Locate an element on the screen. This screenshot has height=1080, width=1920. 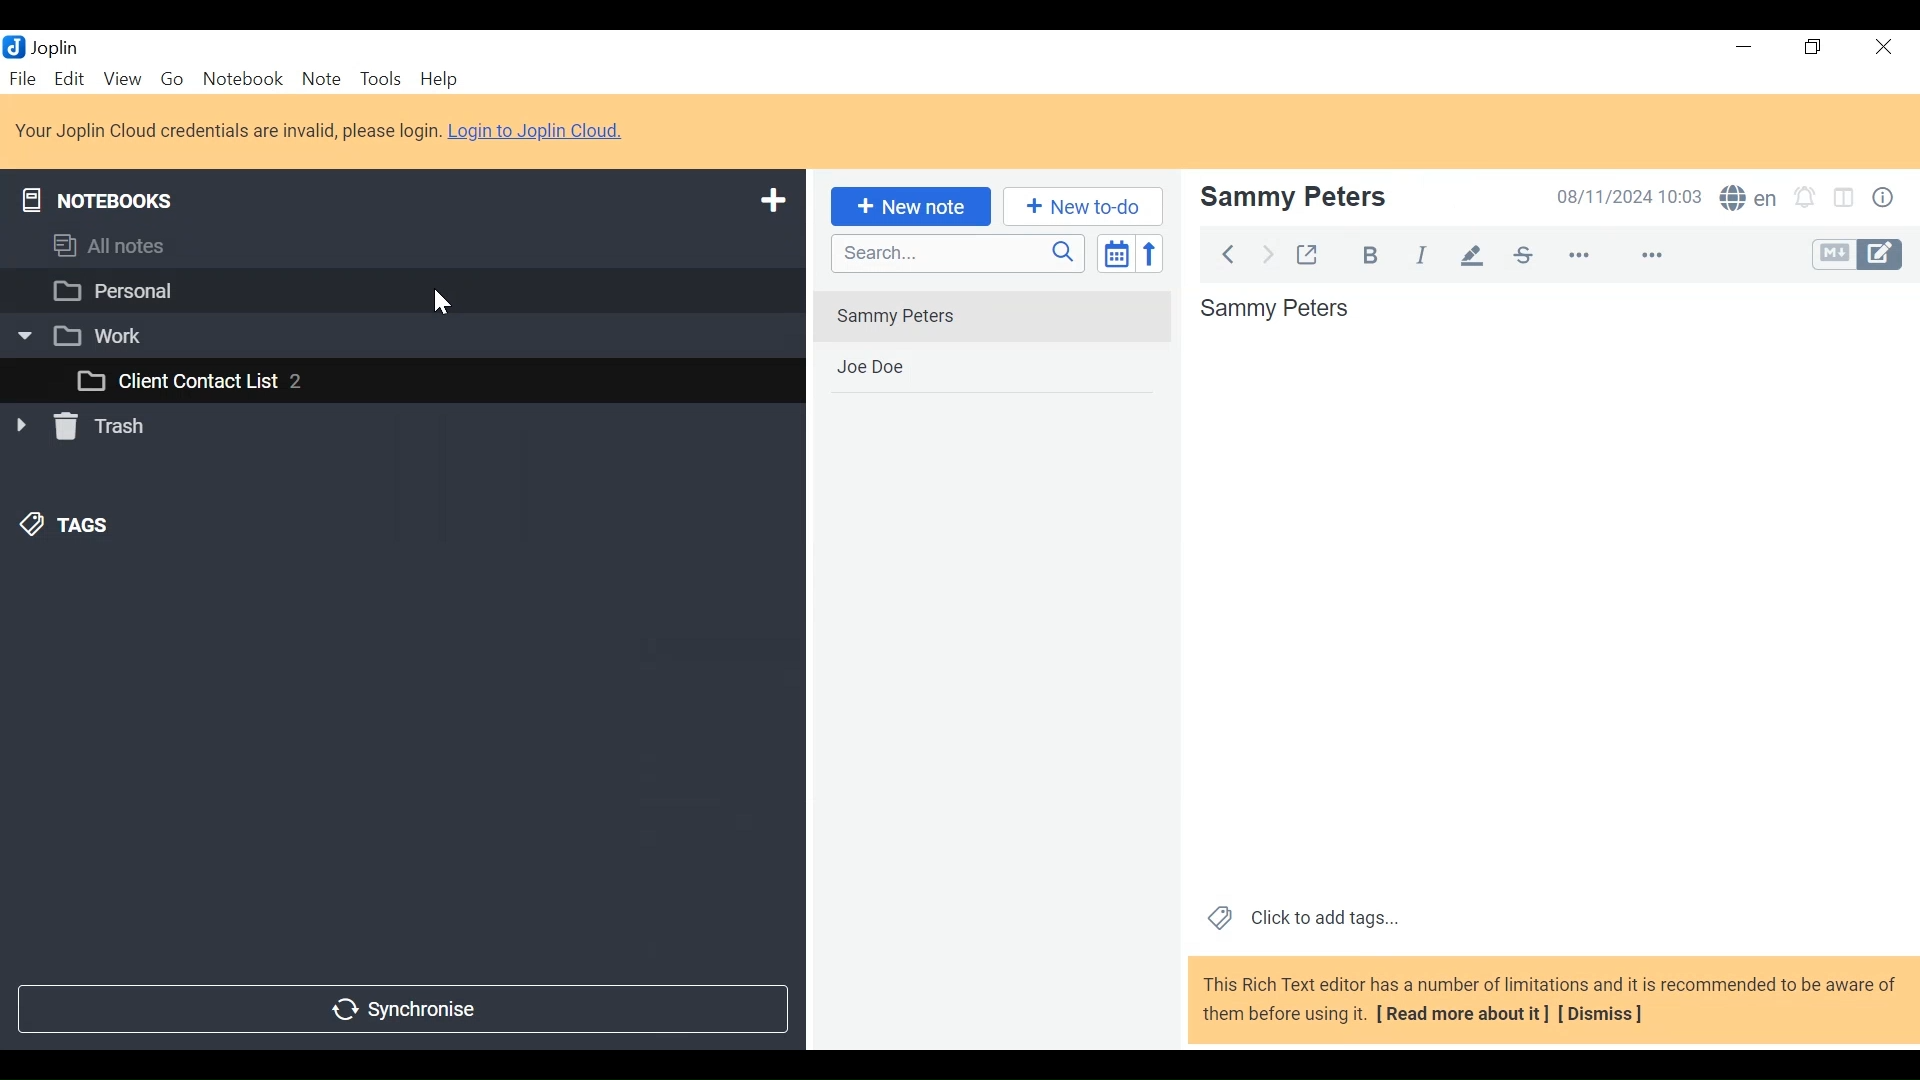
Your Joplin Cloud credentials are invalid, please login. Login to Joplin Cloud. is located at coordinates (325, 130).